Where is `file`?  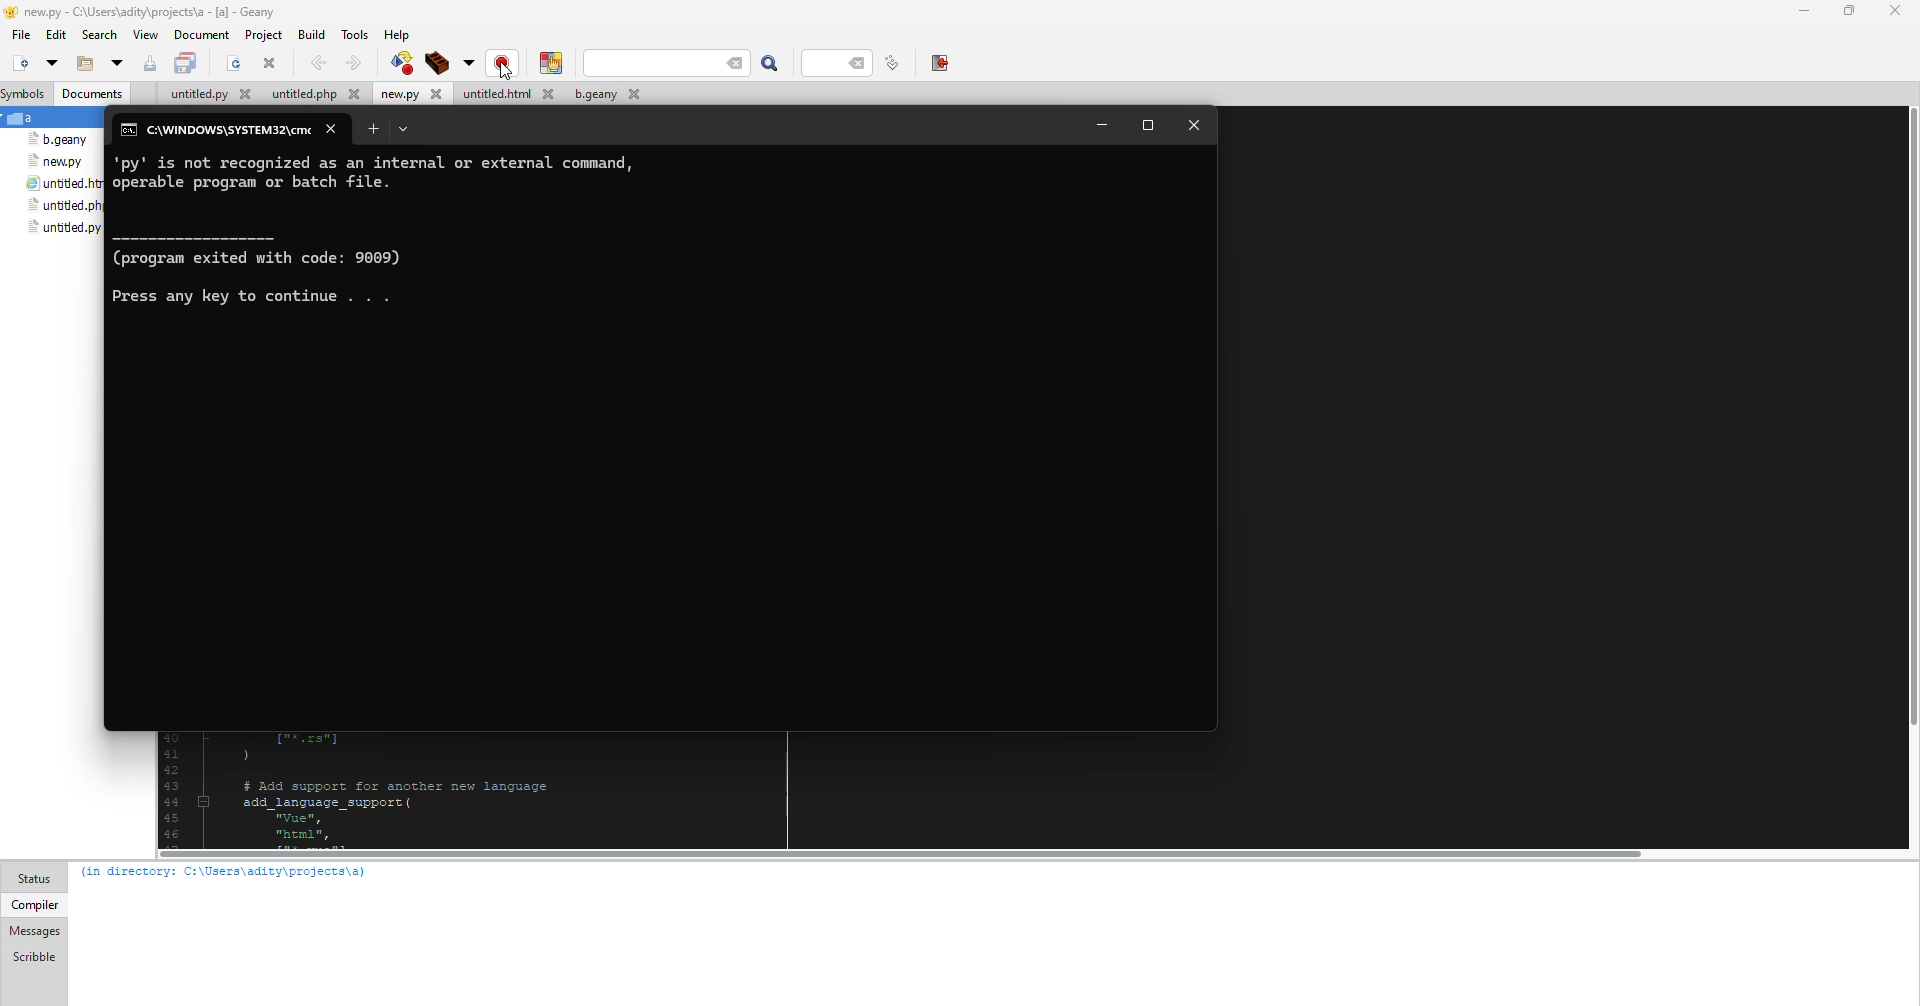 file is located at coordinates (63, 183).